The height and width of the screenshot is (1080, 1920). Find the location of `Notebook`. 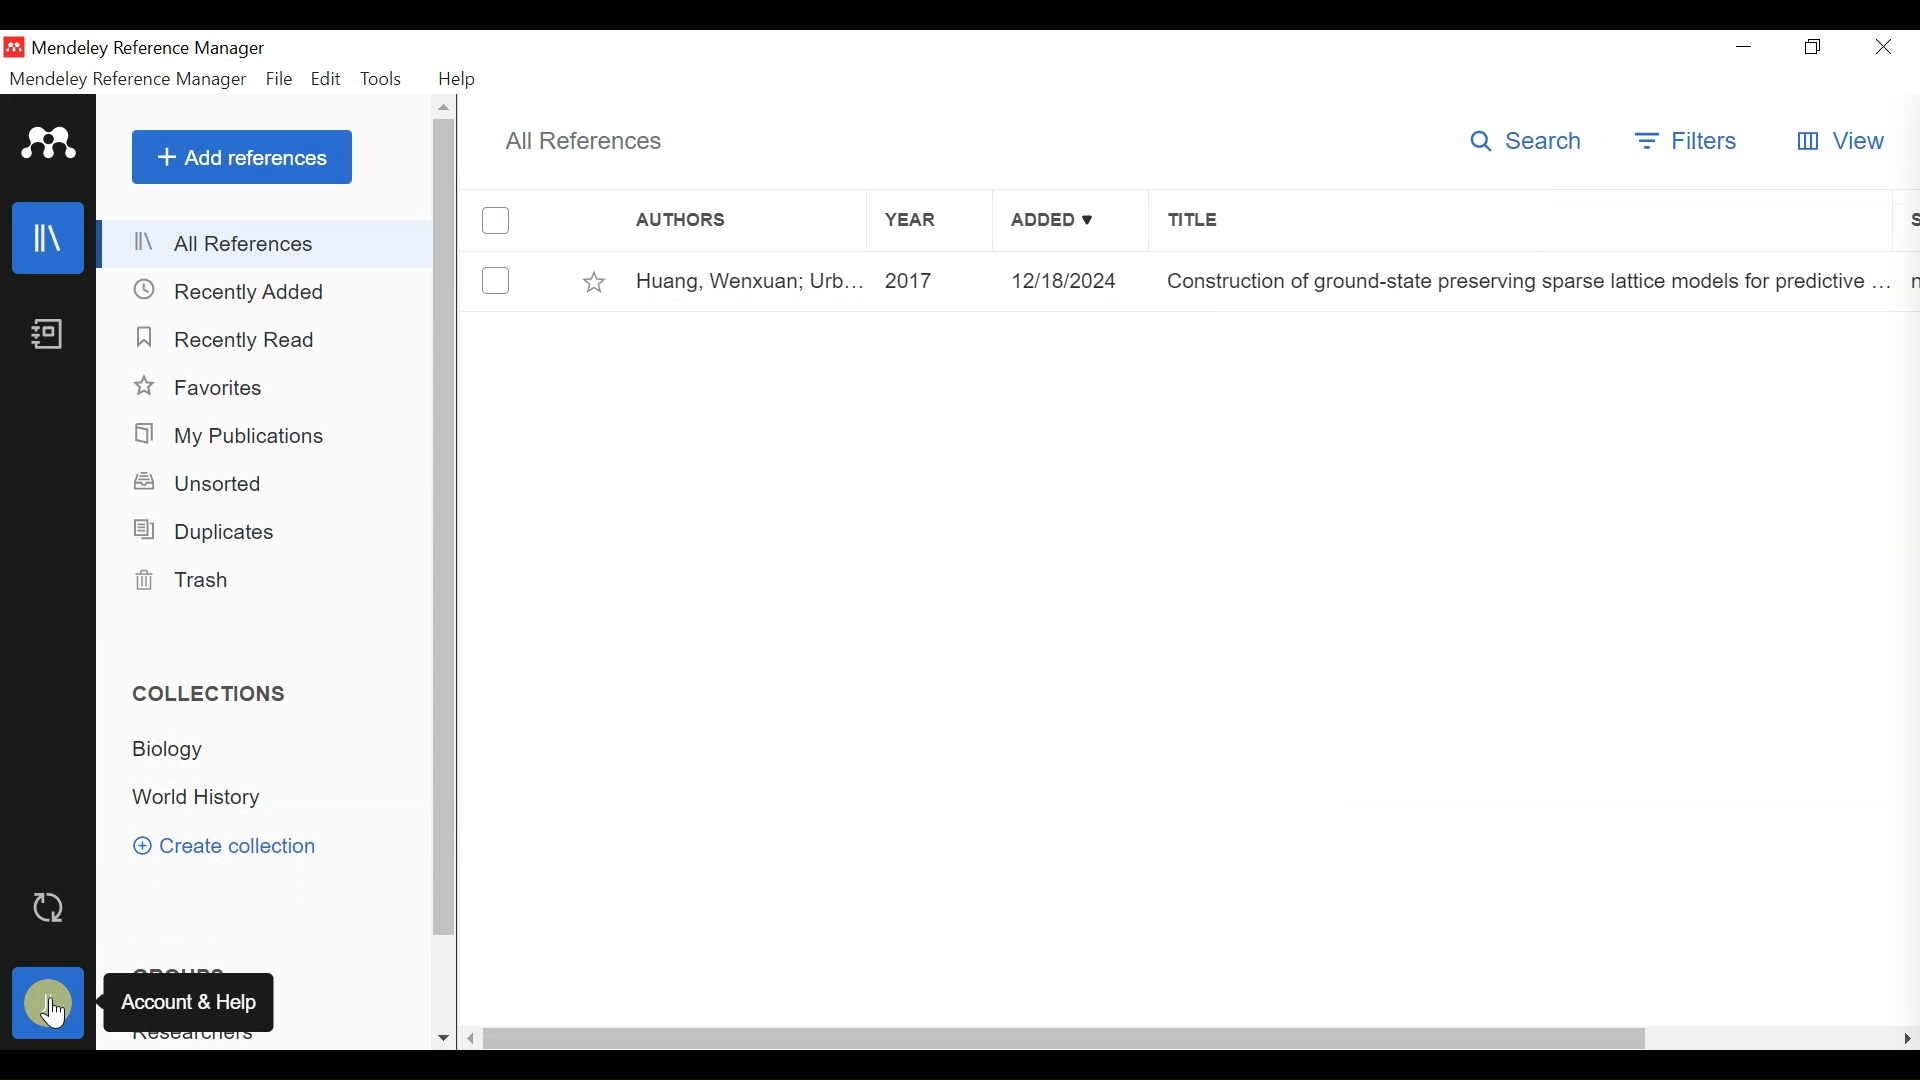

Notebook is located at coordinates (46, 336).